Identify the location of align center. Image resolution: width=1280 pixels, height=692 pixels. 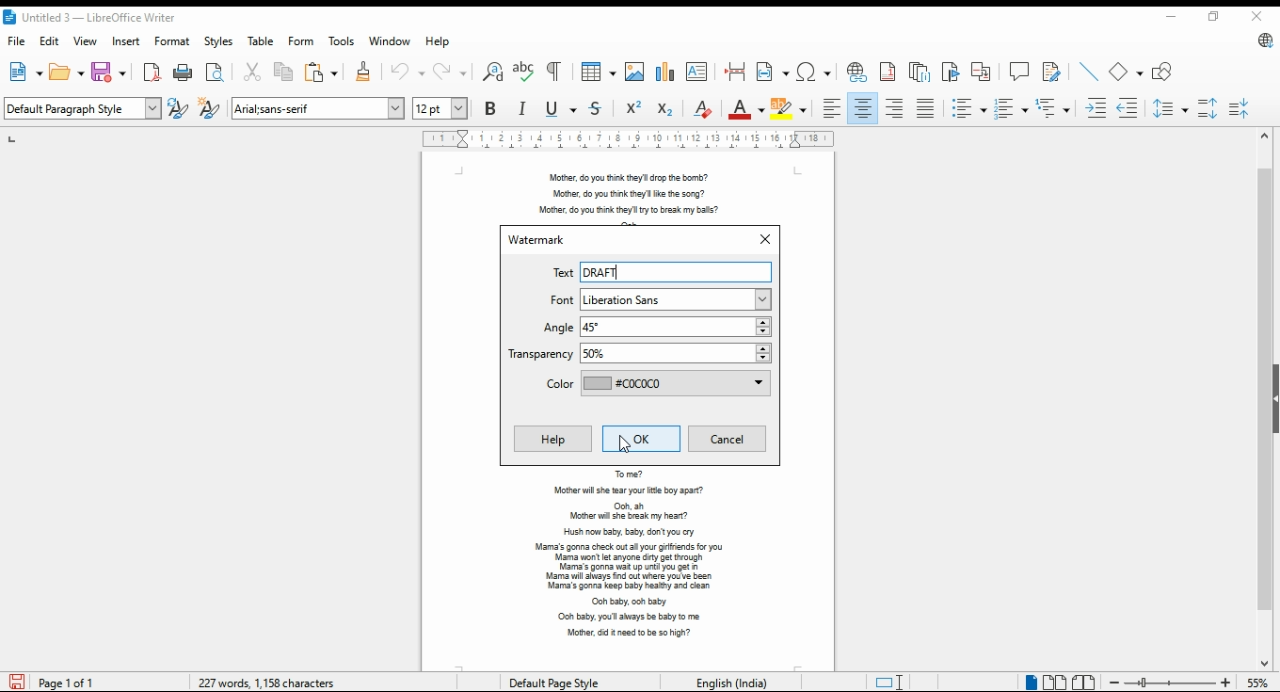
(862, 108).